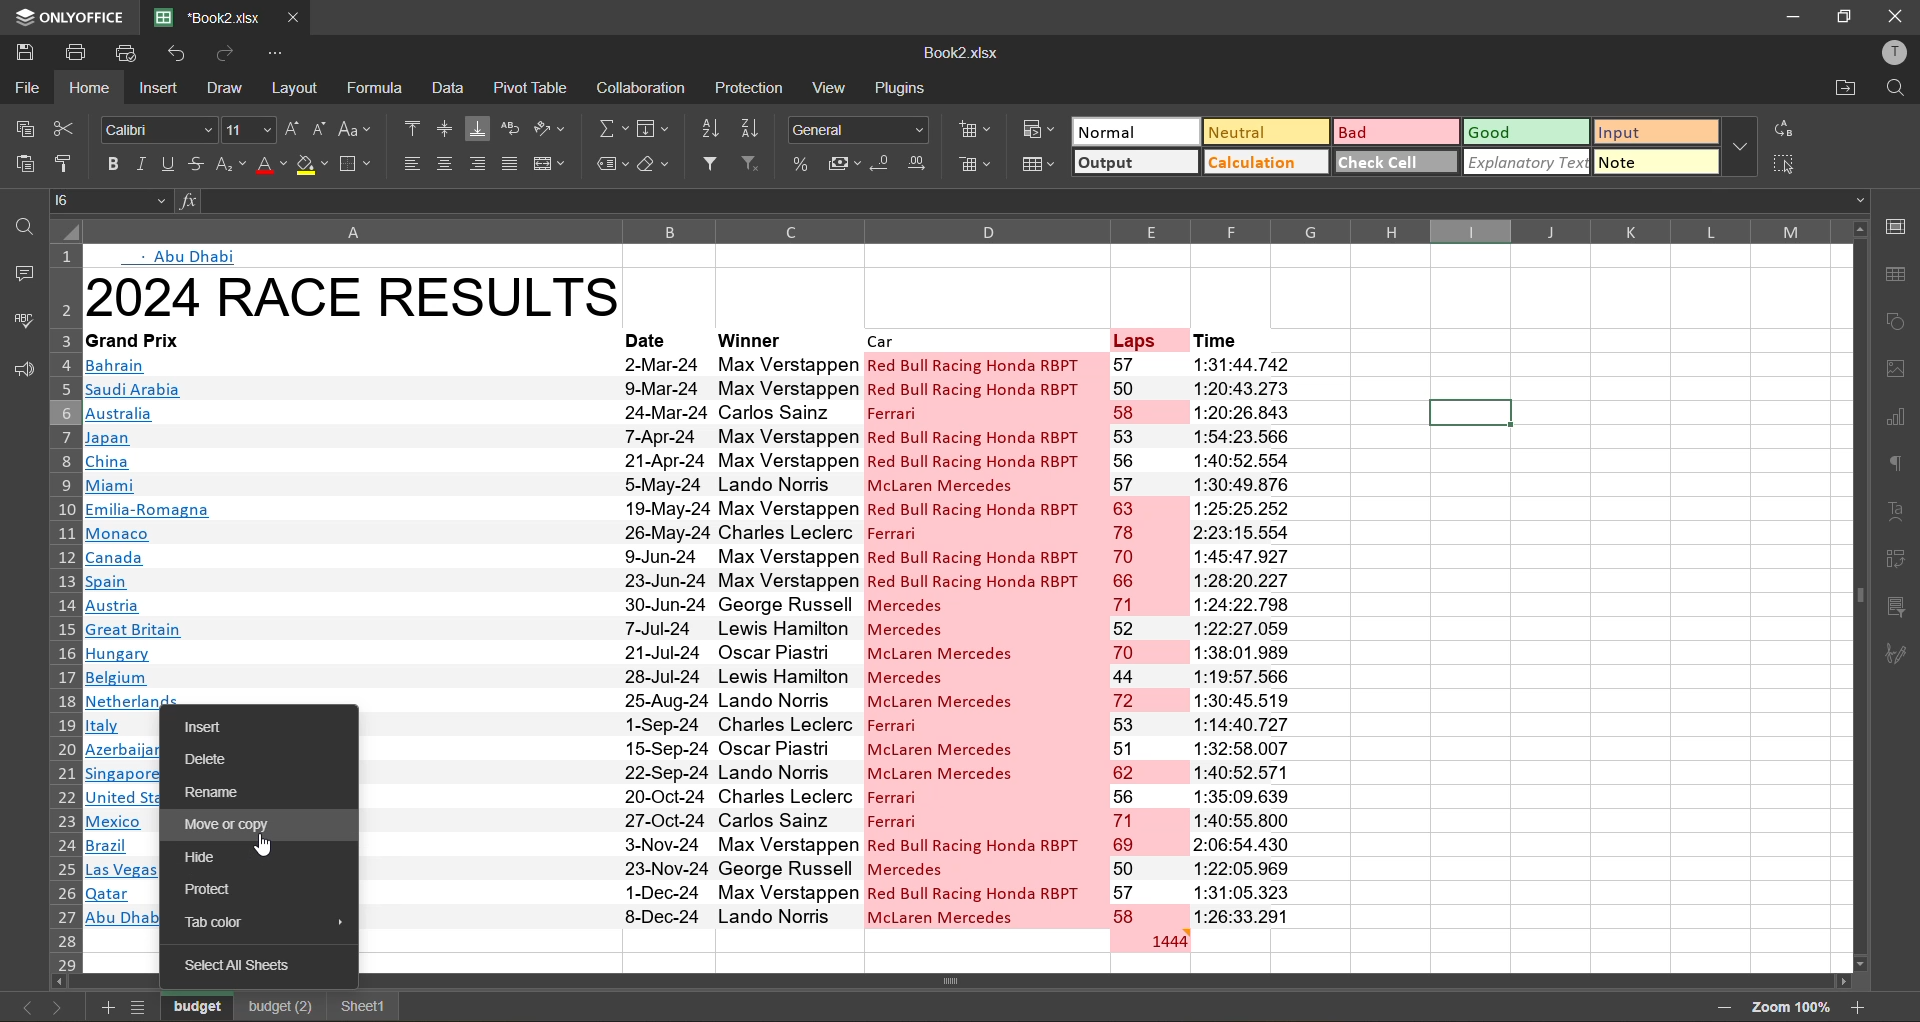 The width and height of the screenshot is (1920, 1022). Describe the element at coordinates (758, 166) in the screenshot. I see `clear filter` at that location.